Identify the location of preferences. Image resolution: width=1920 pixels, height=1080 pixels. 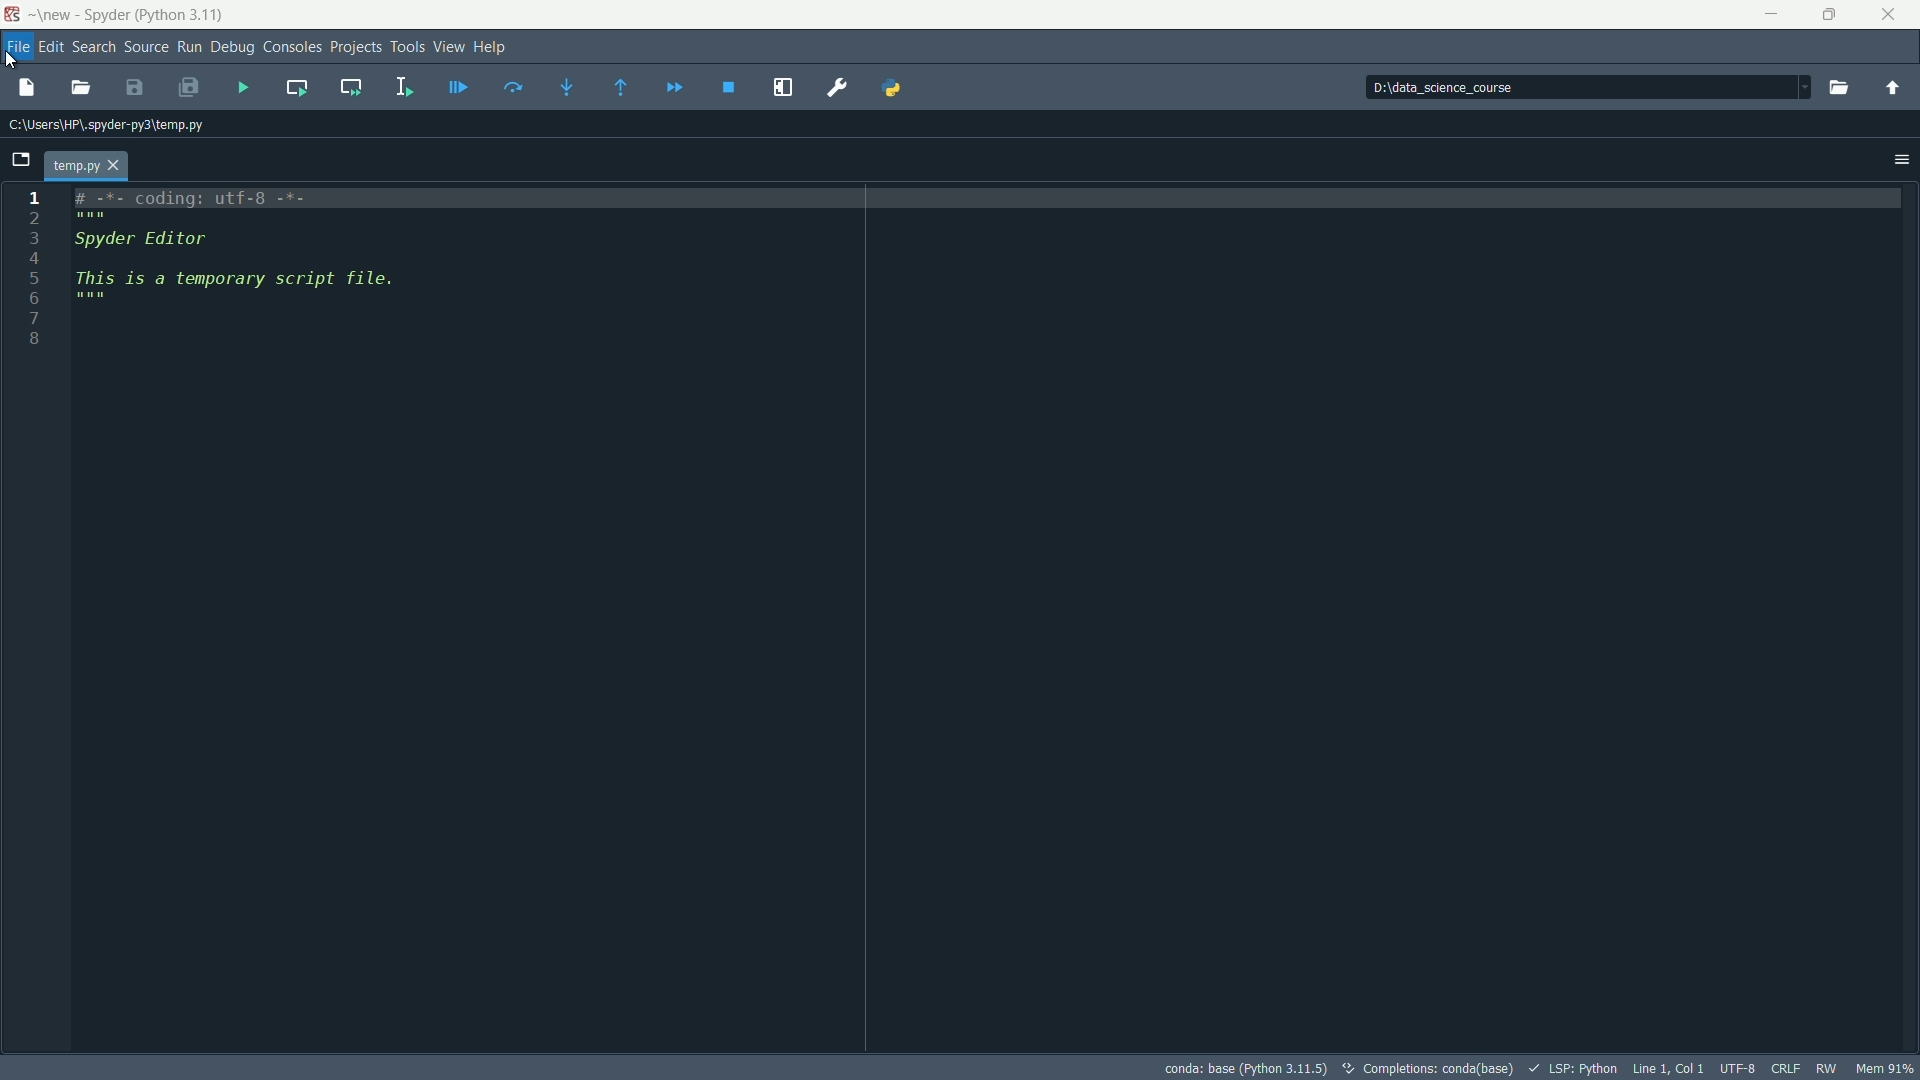
(835, 87).